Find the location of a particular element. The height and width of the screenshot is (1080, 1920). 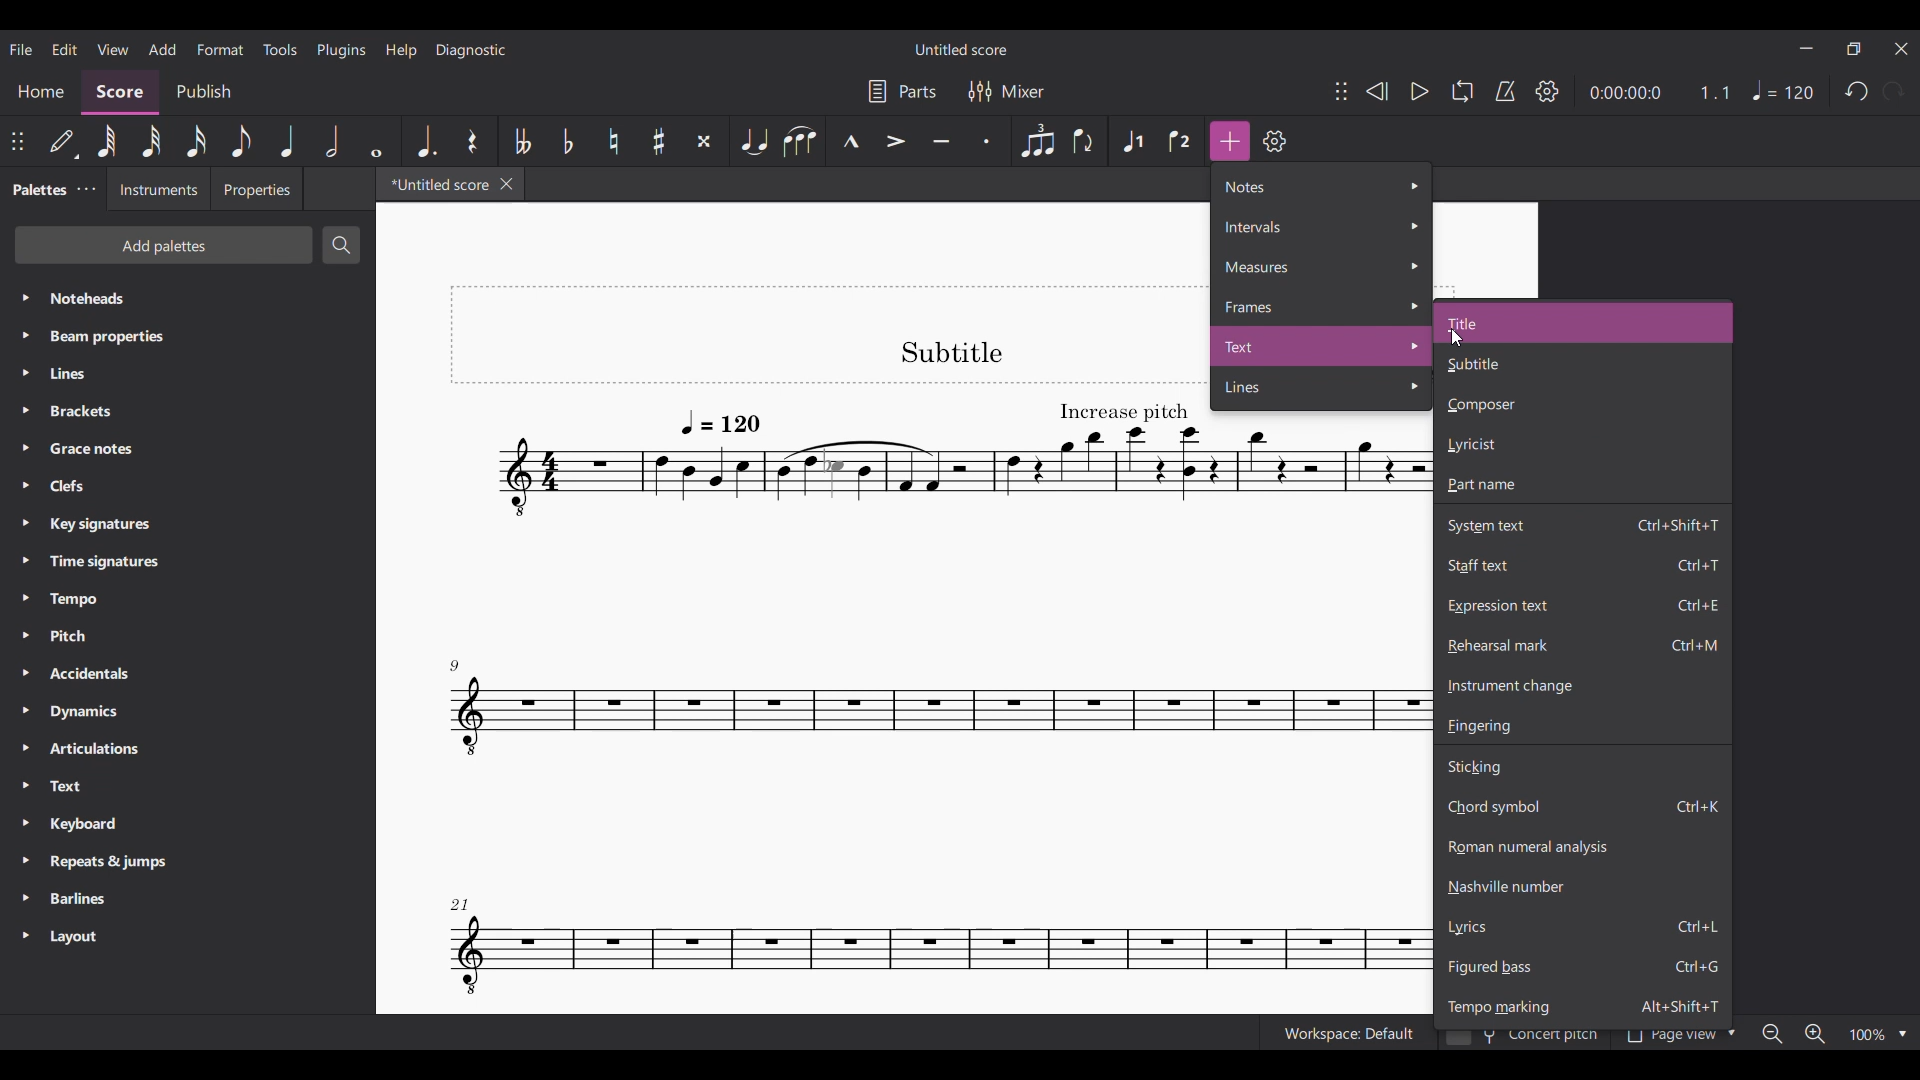

Toggle double flat is located at coordinates (520, 140).